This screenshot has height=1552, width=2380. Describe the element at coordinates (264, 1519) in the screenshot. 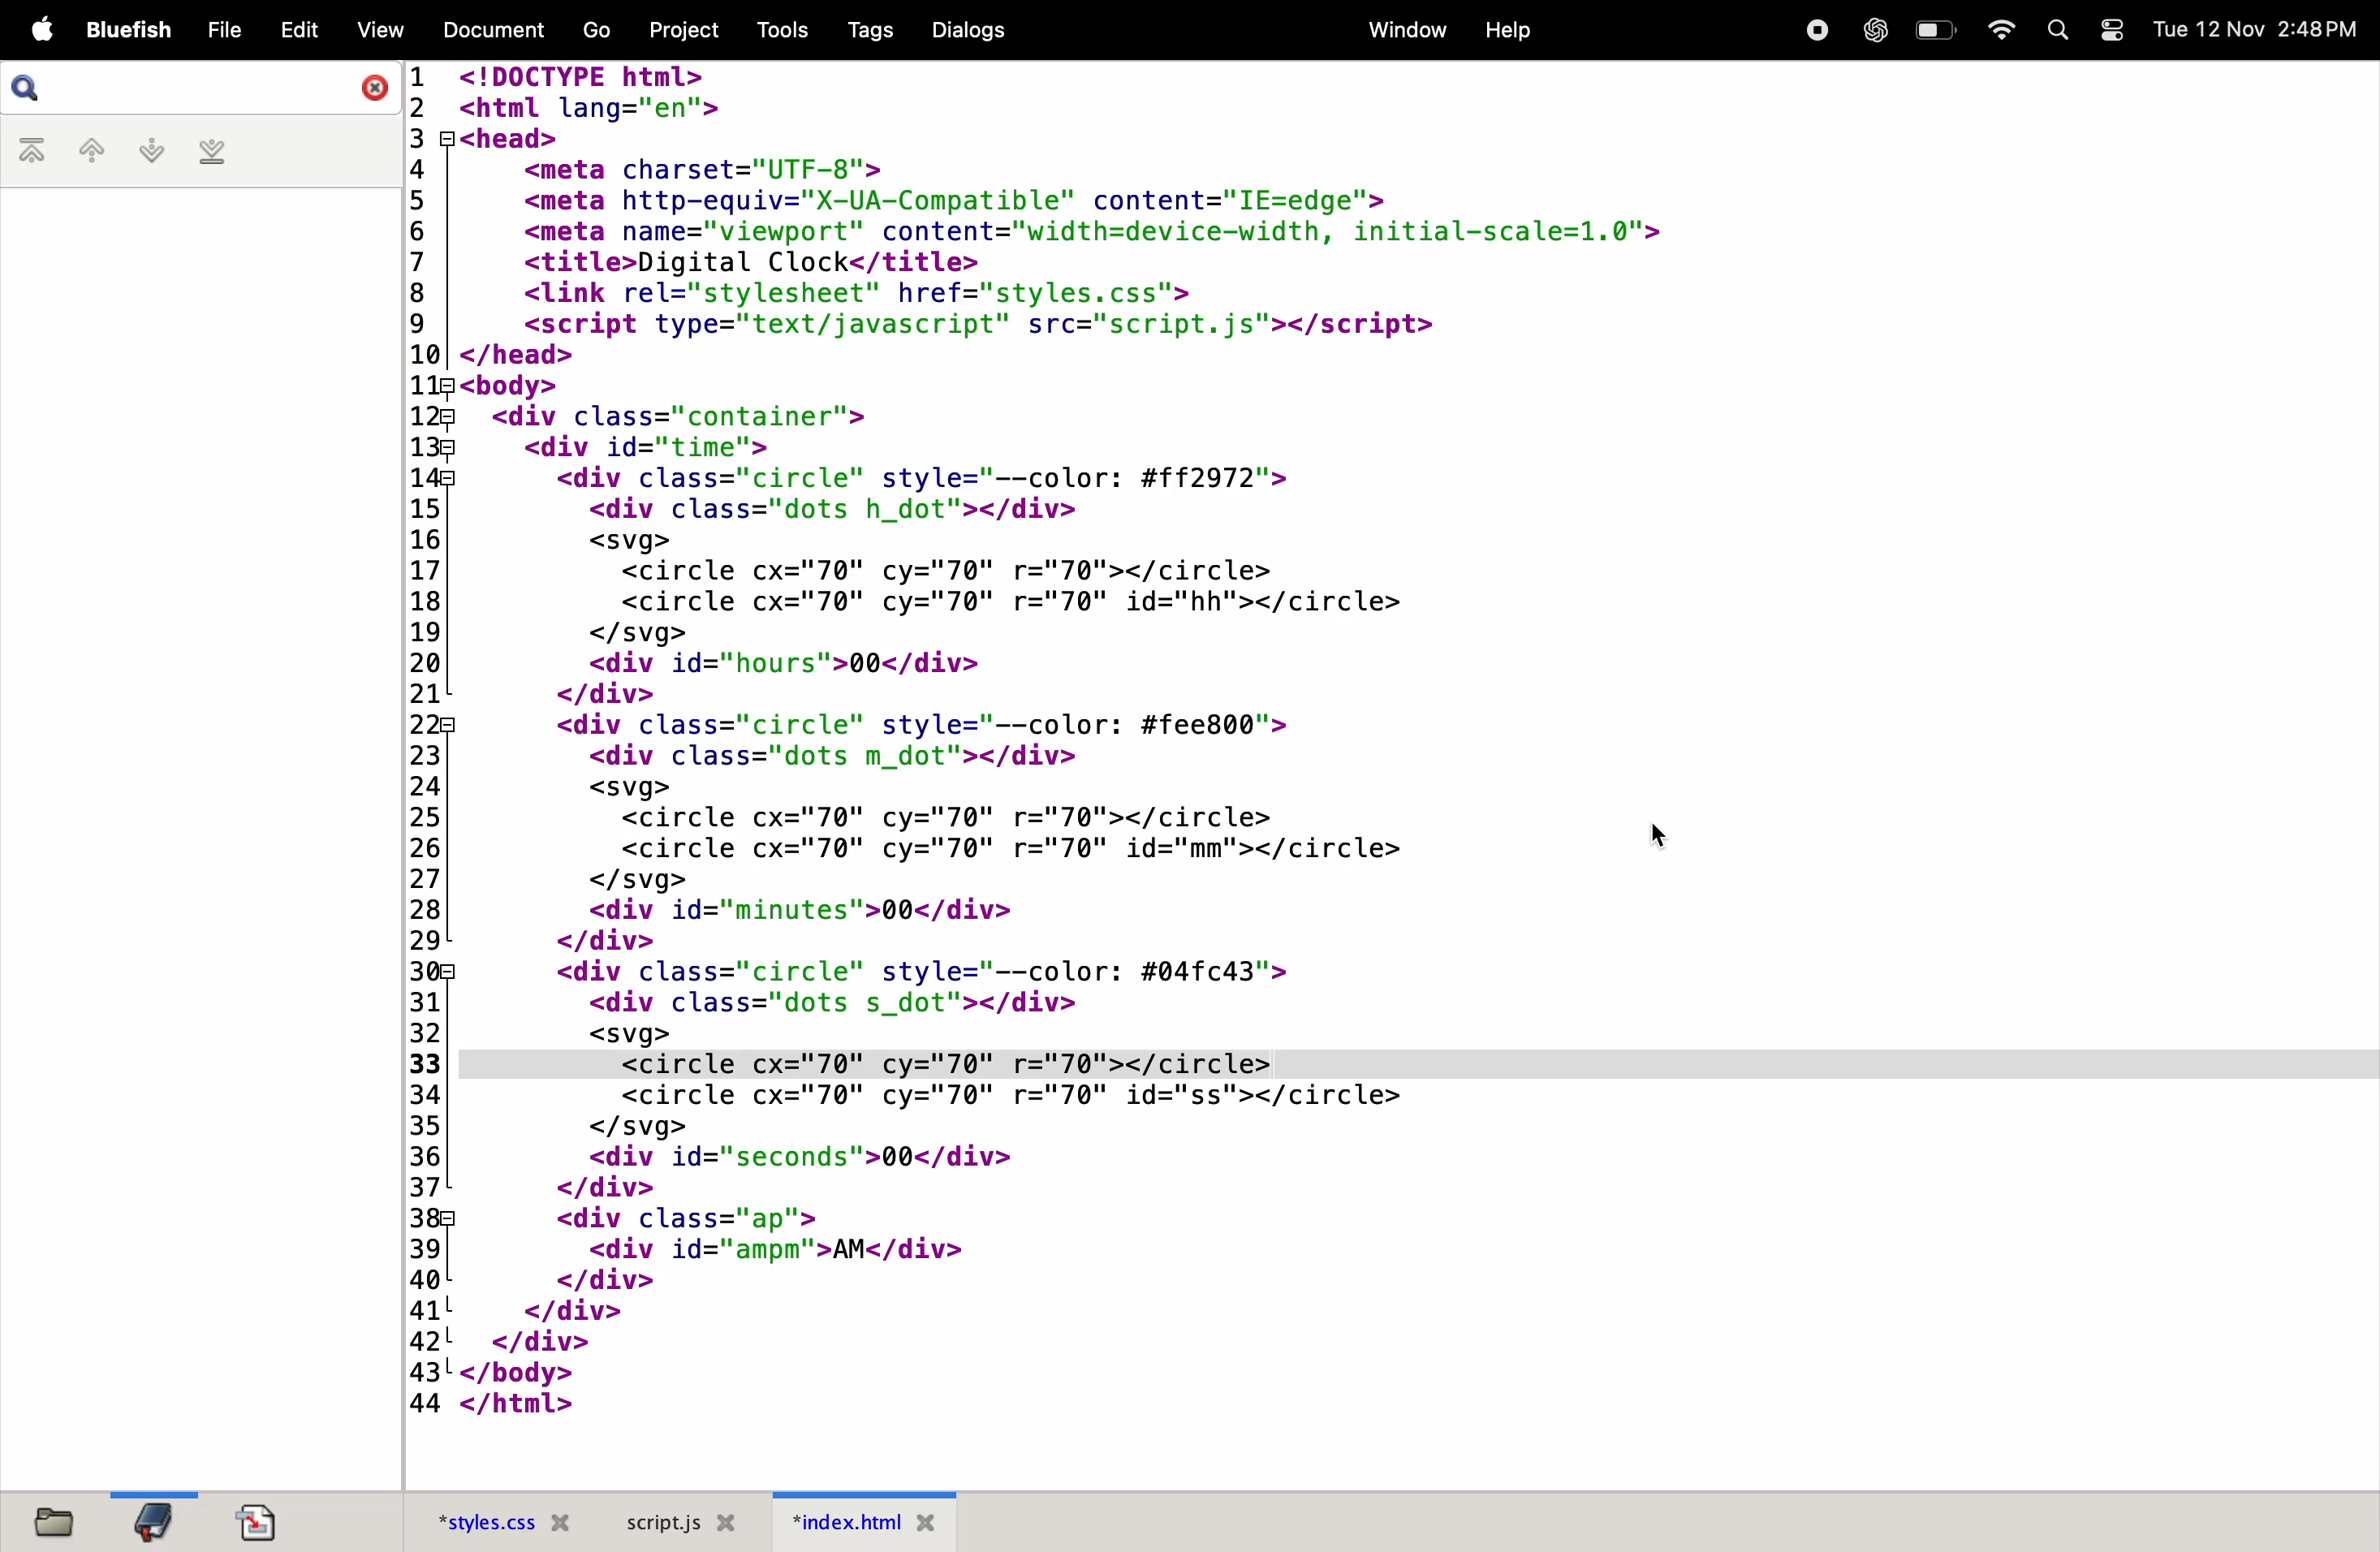

I see `documents` at that location.